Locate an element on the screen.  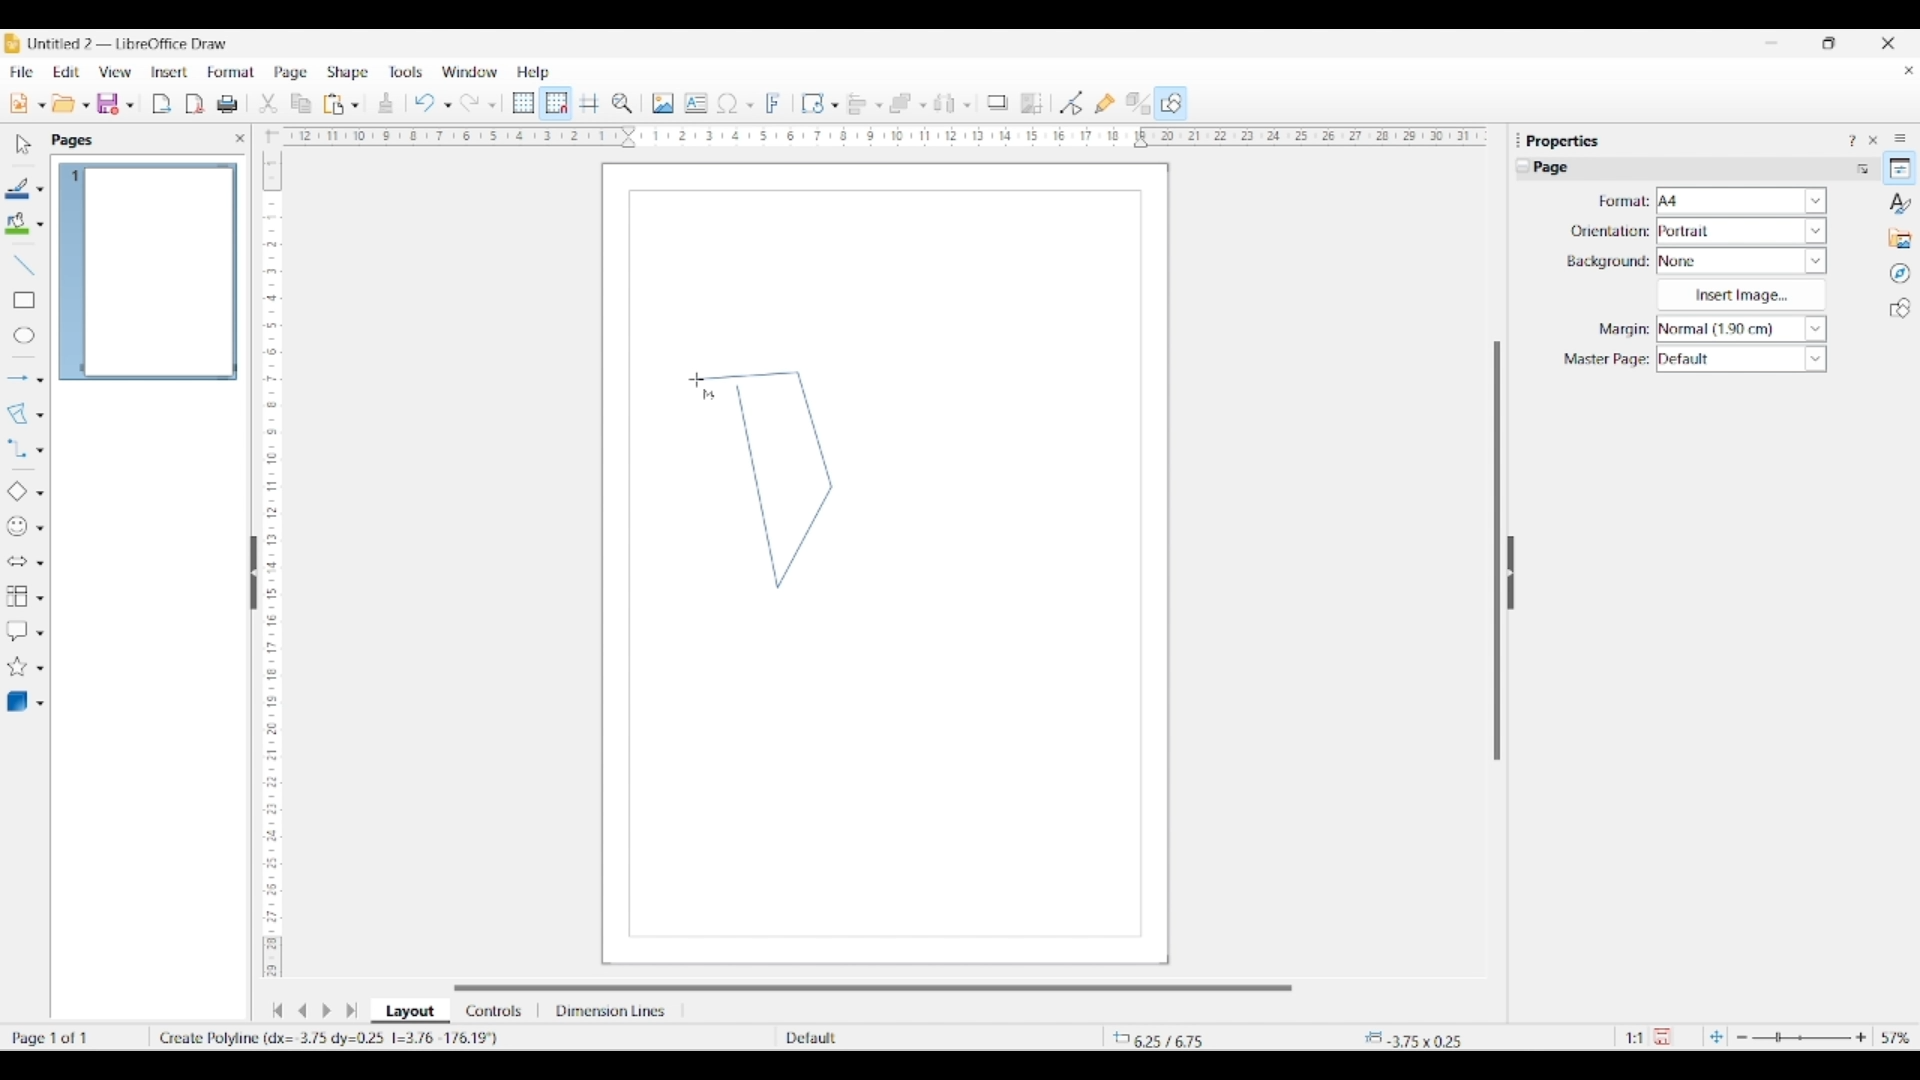
File is located at coordinates (21, 72).